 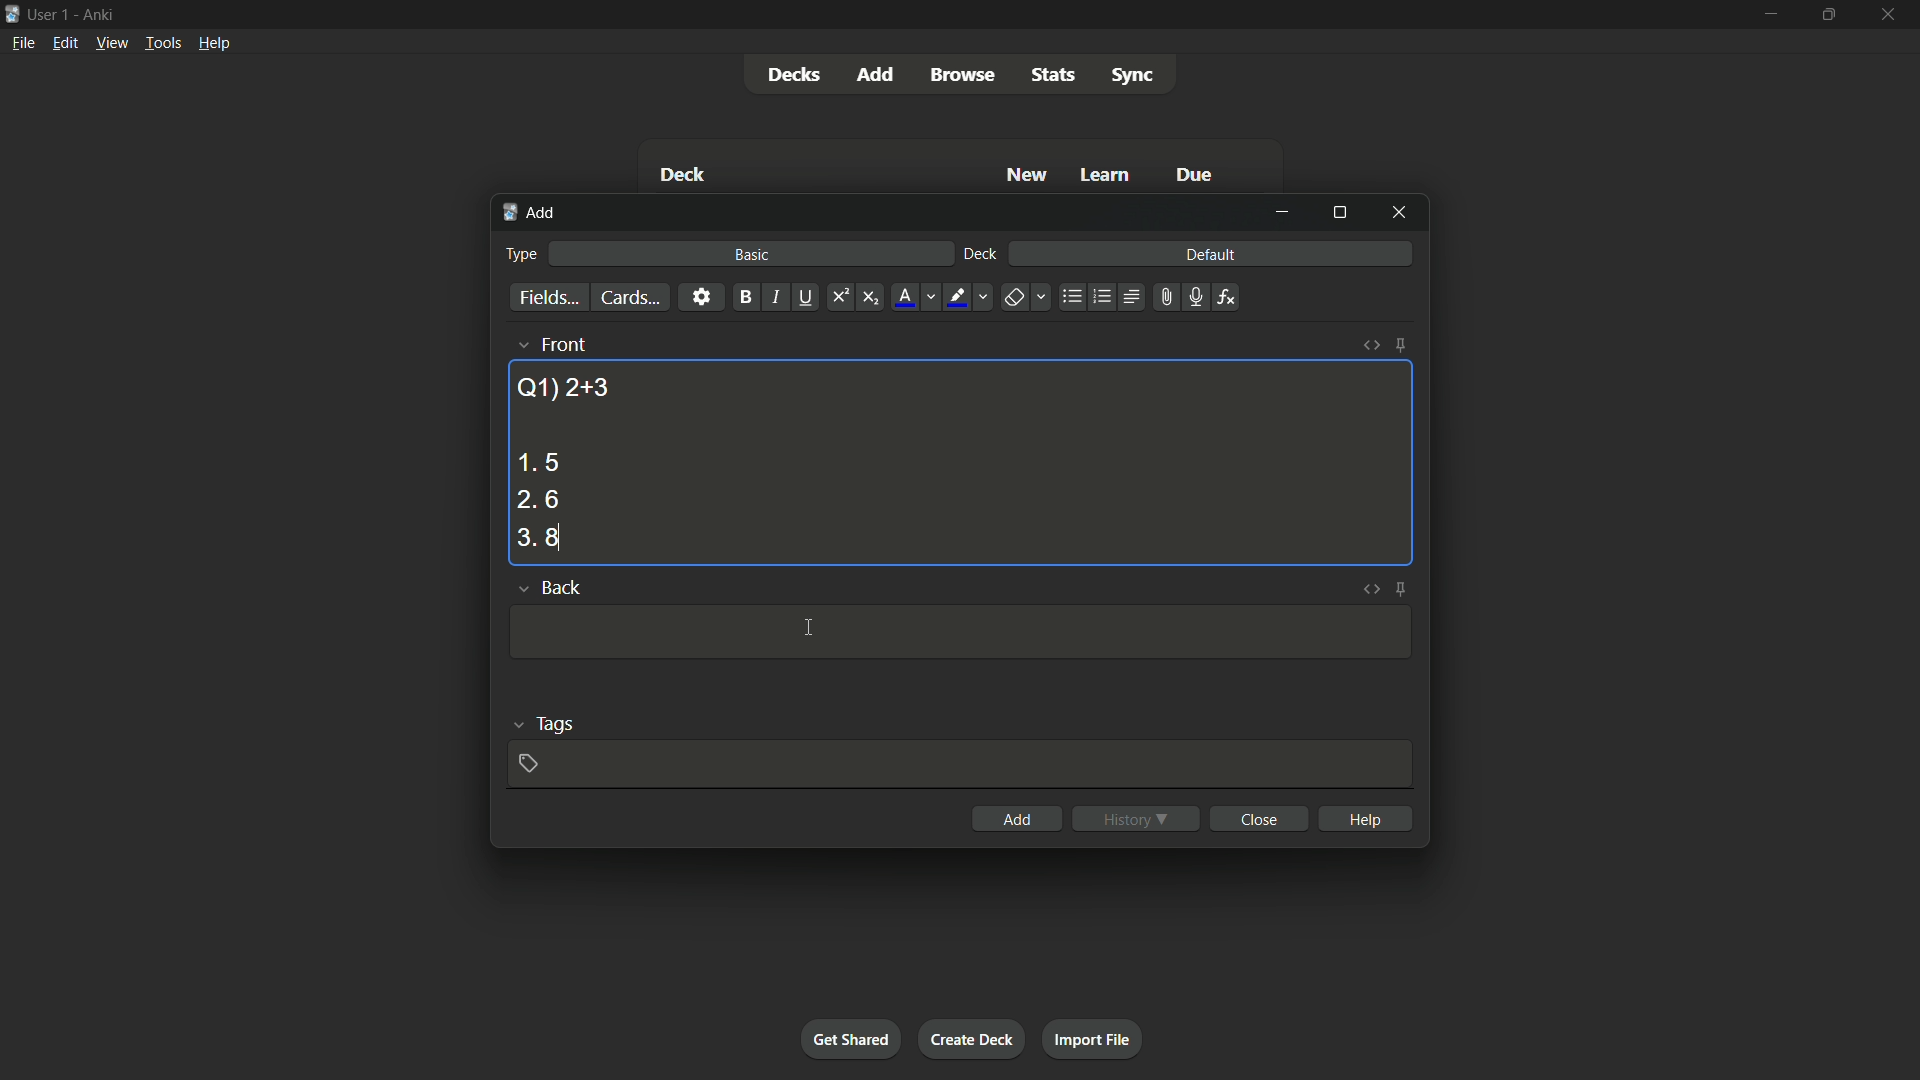 What do you see at coordinates (25, 42) in the screenshot?
I see `file menu` at bounding box center [25, 42].